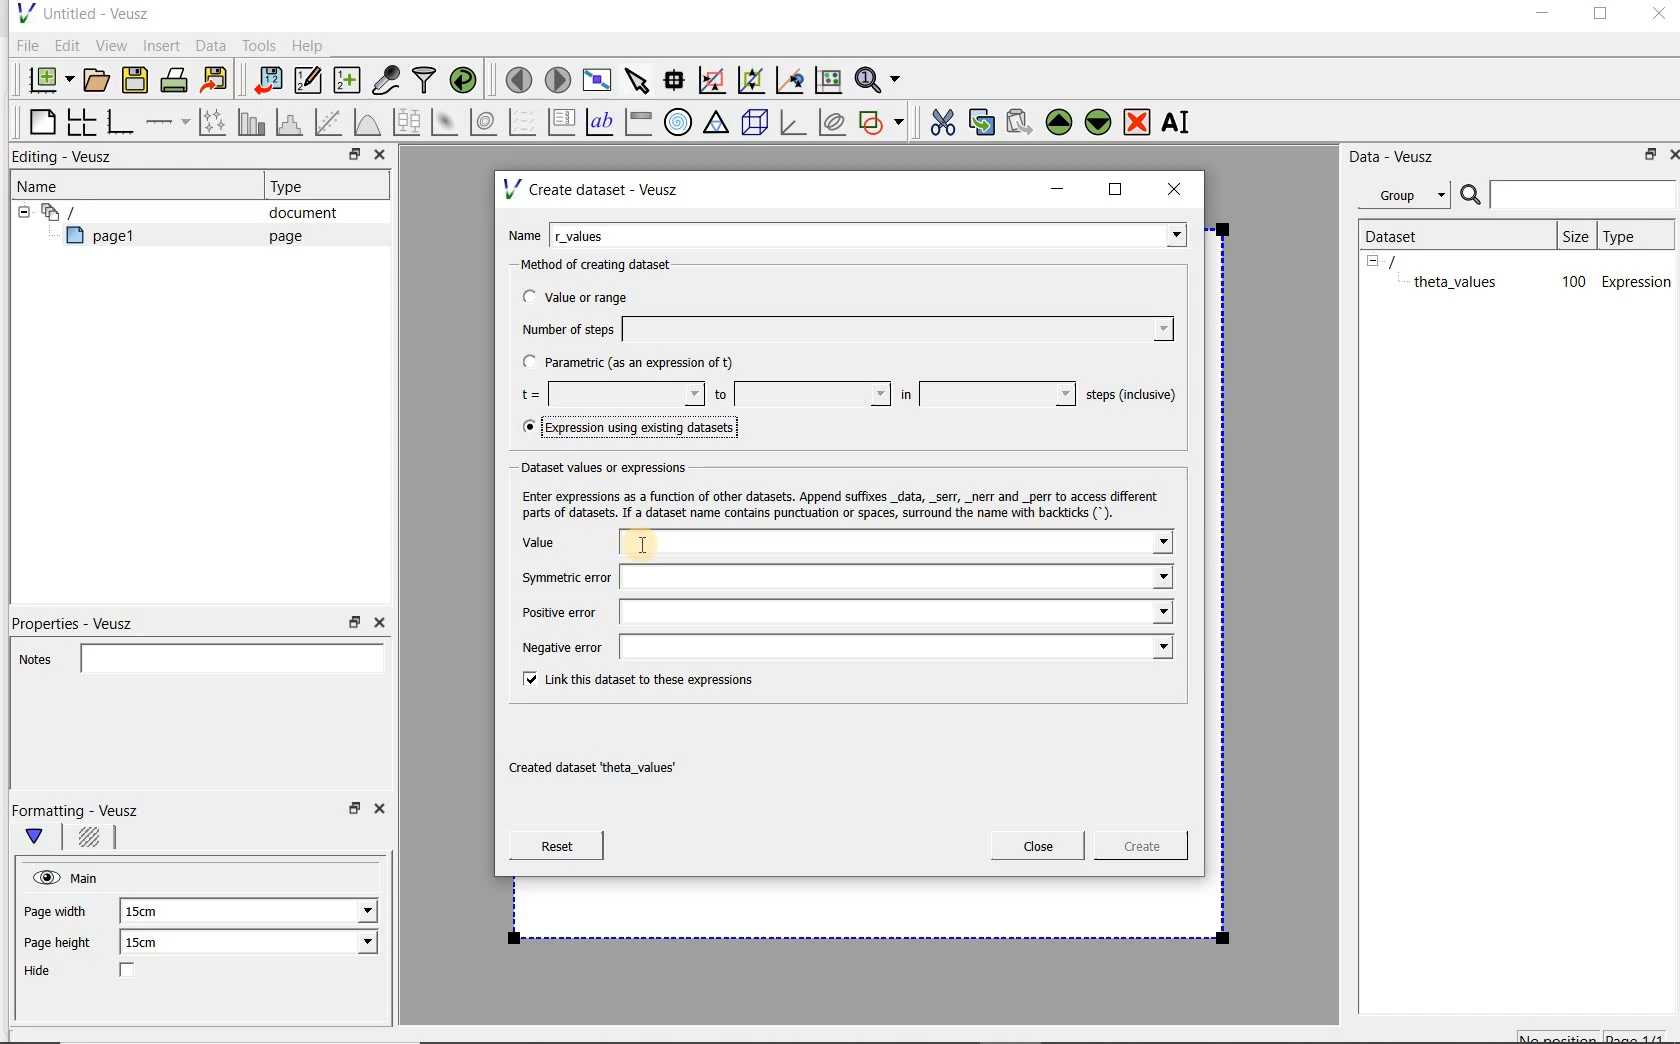  I want to click on No position, so click(1560, 1035).